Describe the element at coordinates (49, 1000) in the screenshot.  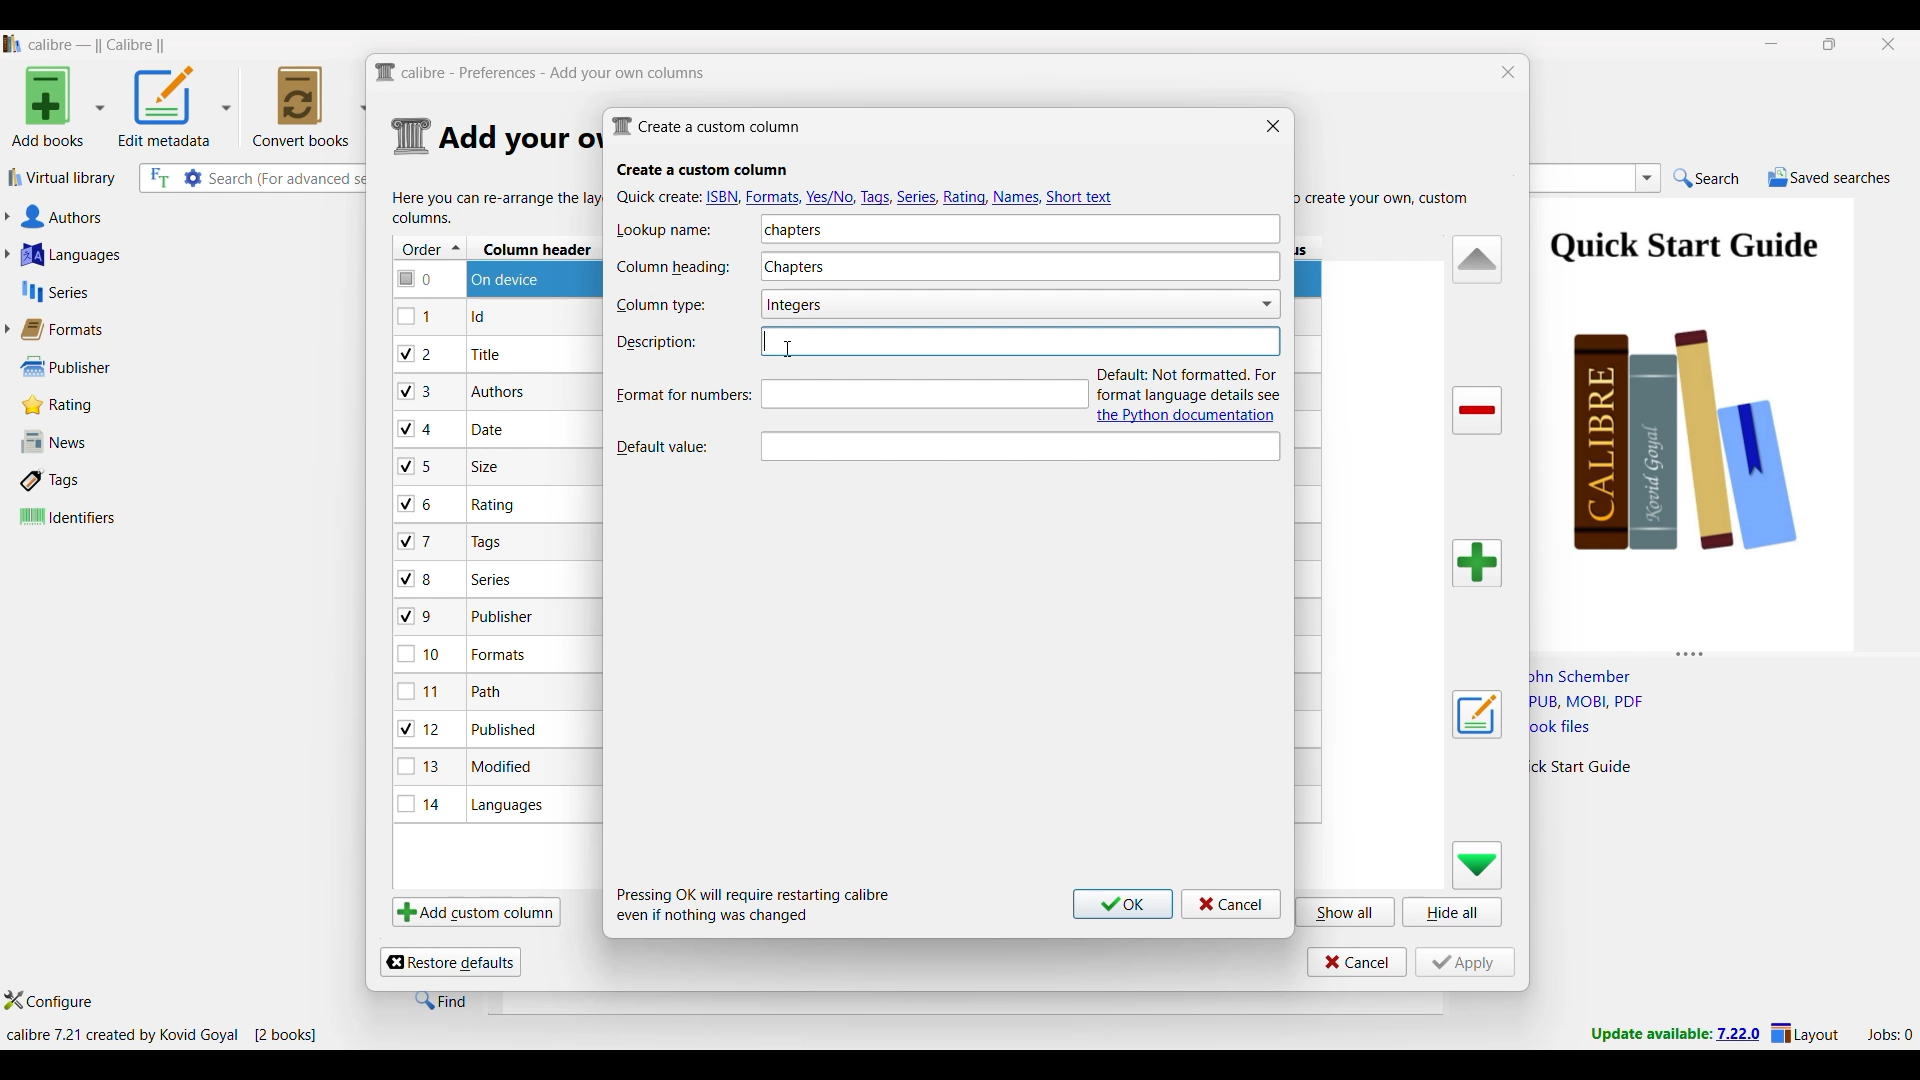
I see `Configure` at that location.